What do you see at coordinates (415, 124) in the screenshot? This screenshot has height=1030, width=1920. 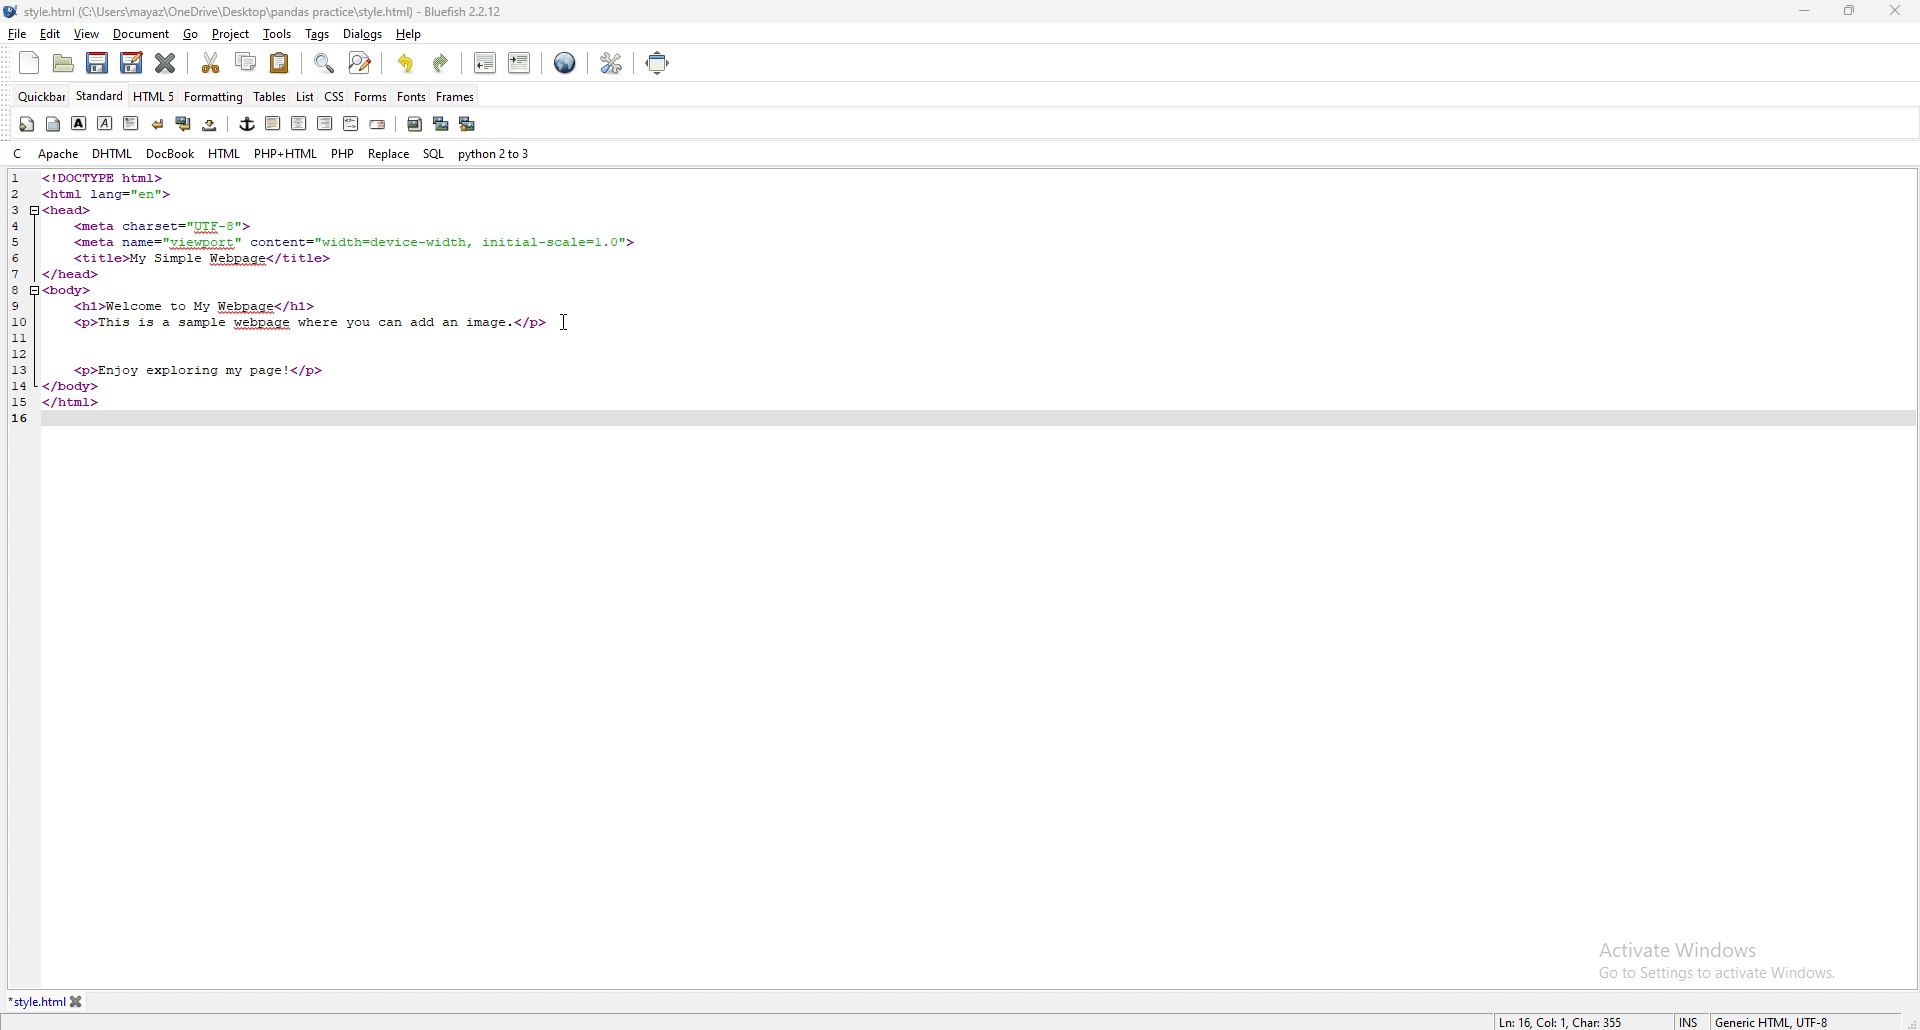 I see `insert image` at bounding box center [415, 124].